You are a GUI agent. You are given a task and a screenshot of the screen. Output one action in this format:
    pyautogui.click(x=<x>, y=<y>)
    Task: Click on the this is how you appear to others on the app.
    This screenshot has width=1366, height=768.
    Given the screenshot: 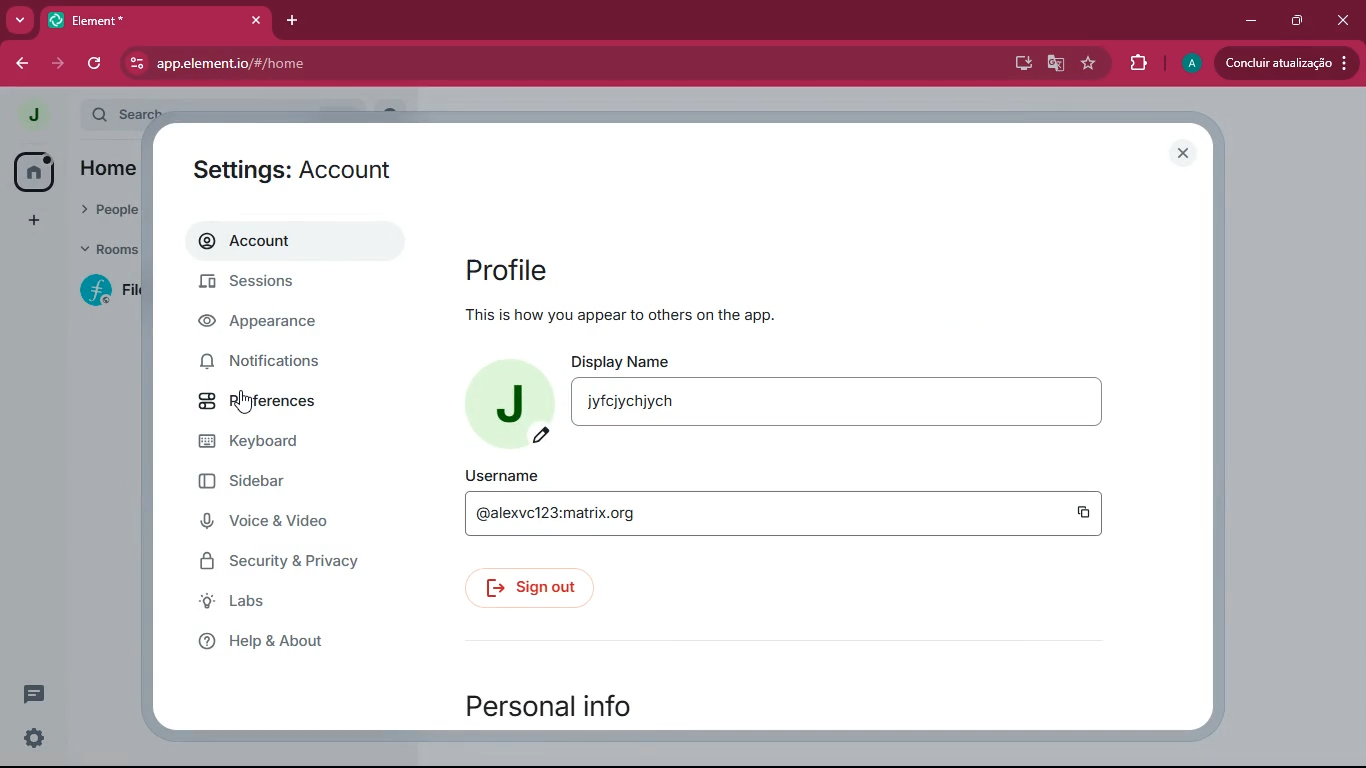 What is the action you would take?
    pyautogui.click(x=623, y=315)
    